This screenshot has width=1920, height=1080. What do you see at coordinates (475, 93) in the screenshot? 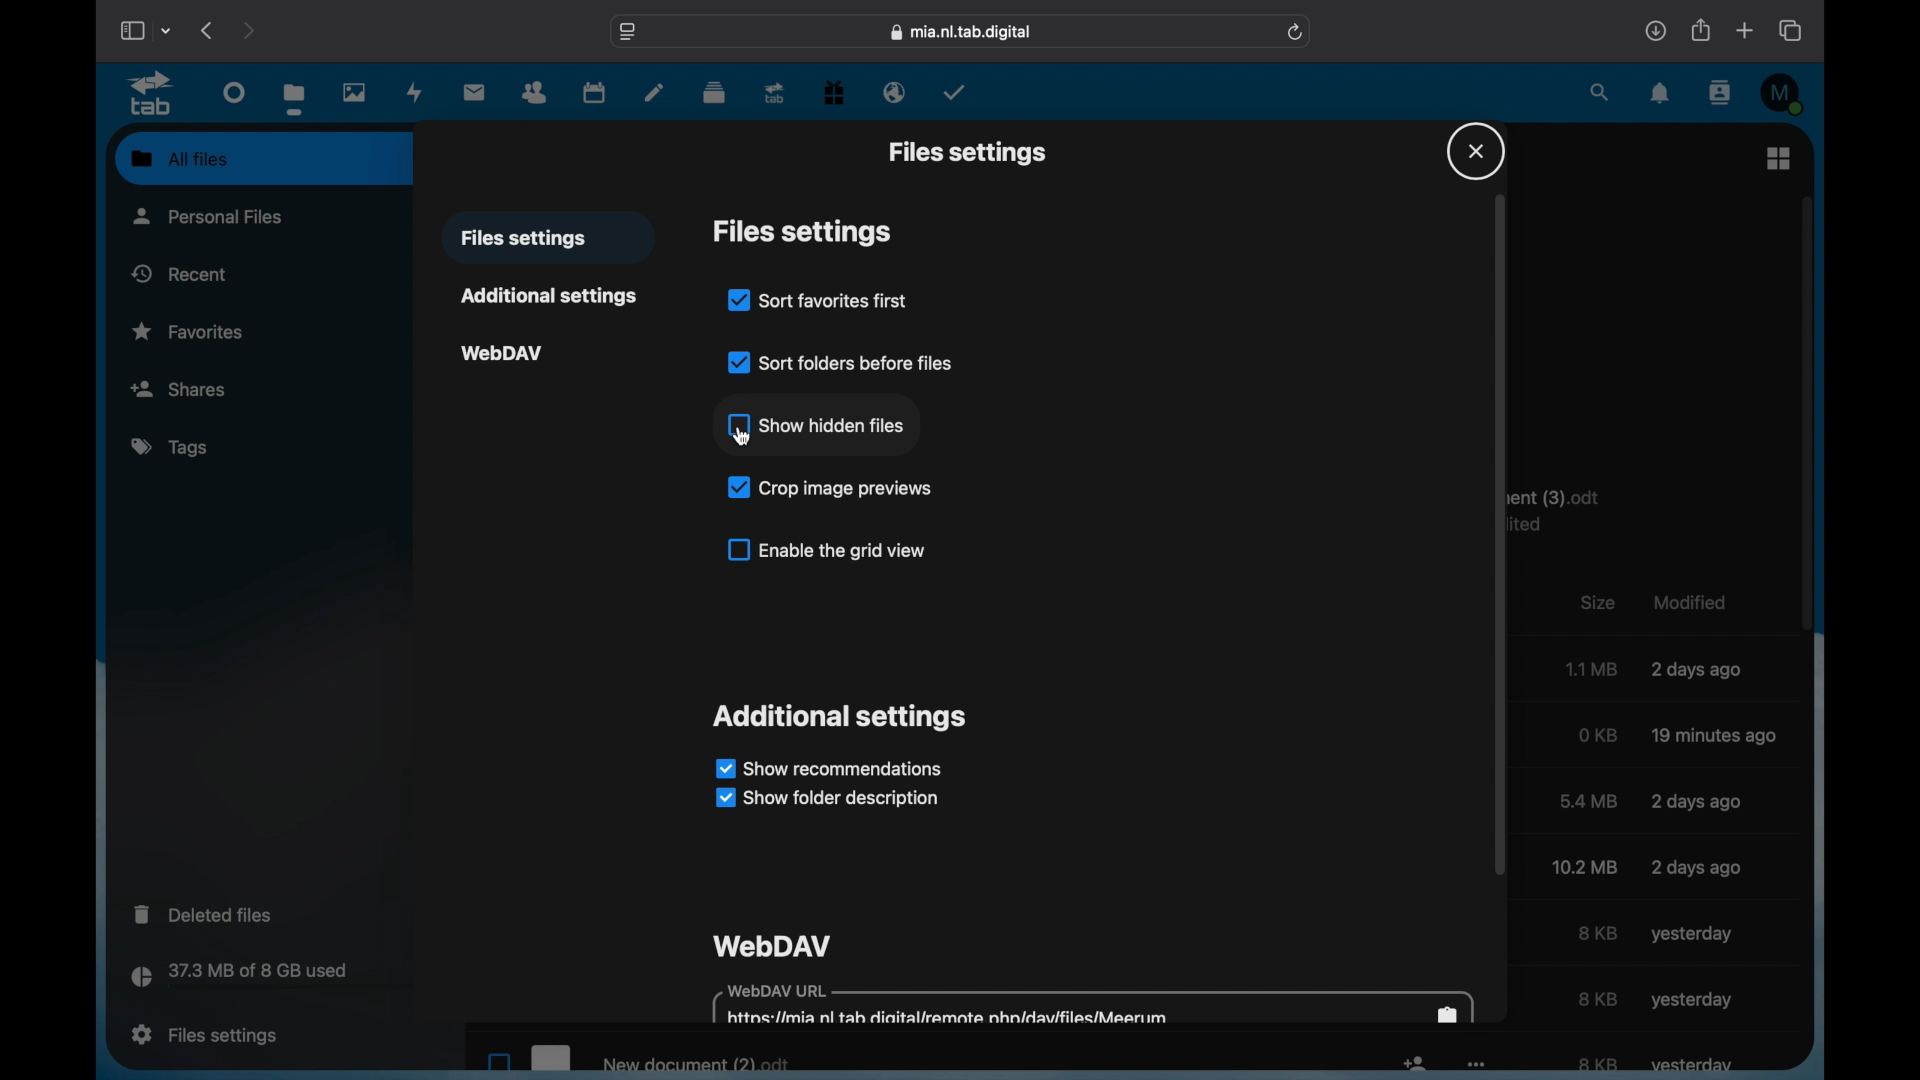
I see `mail` at bounding box center [475, 93].